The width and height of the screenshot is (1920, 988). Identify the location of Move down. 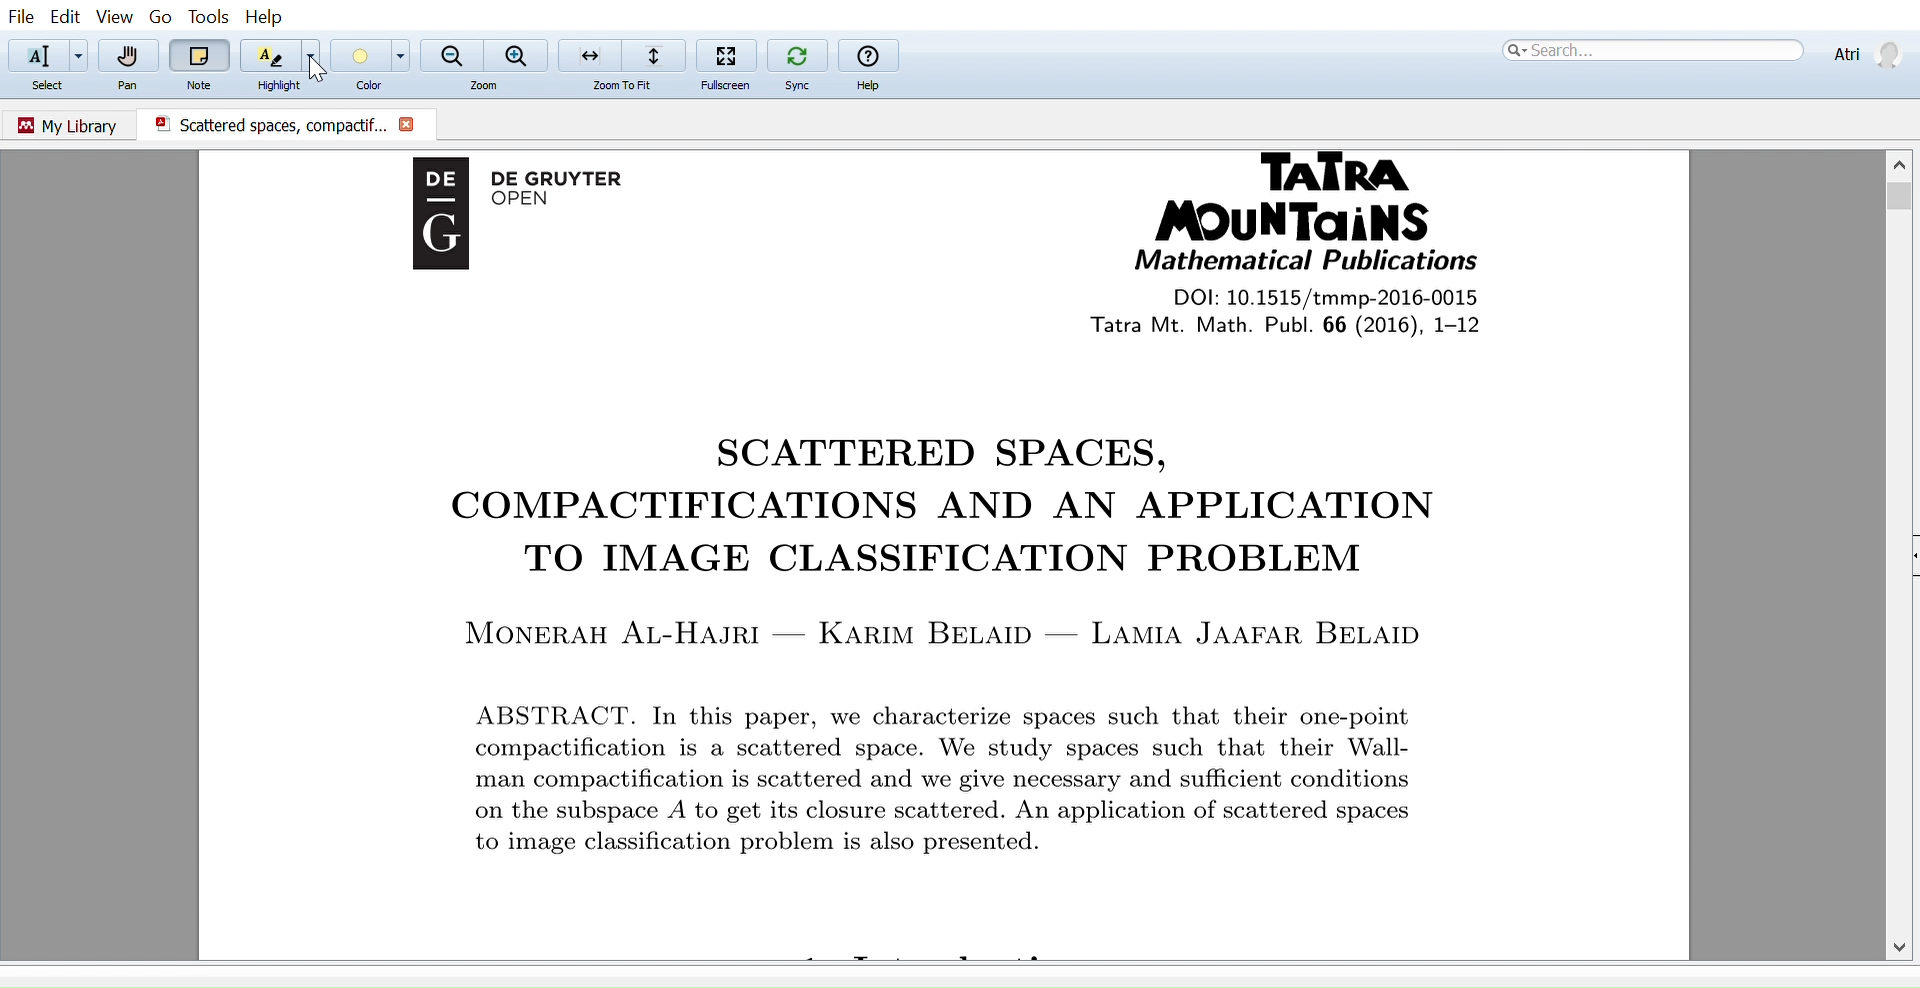
(1902, 946).